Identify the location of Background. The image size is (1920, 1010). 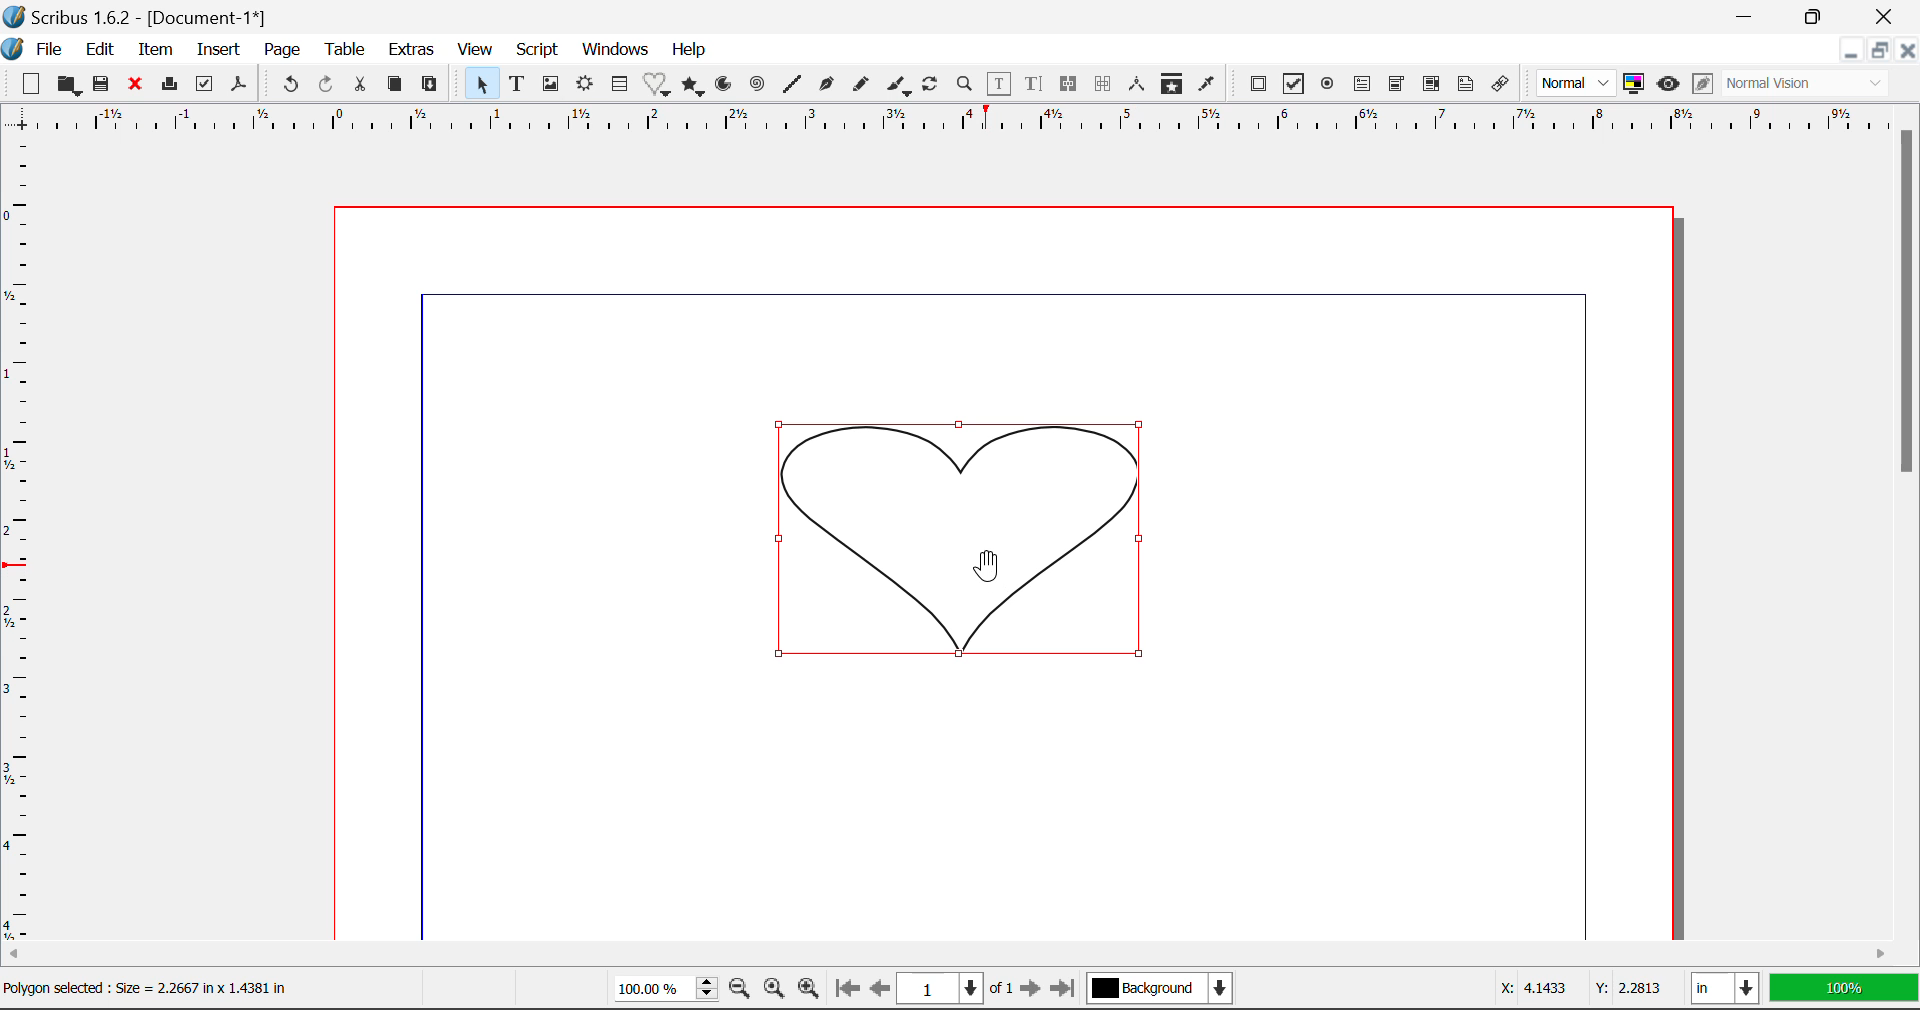
(1163, 990).